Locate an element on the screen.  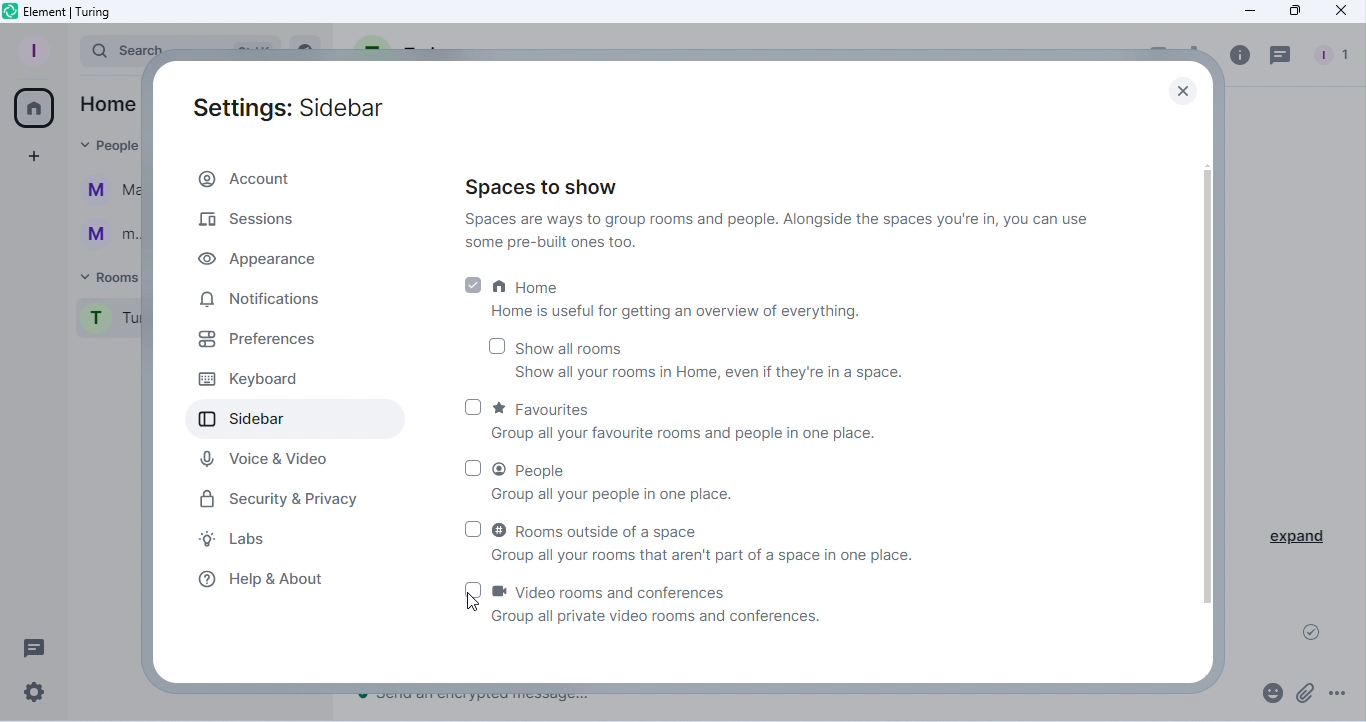
Threads is located at coordinates (1280, 56).